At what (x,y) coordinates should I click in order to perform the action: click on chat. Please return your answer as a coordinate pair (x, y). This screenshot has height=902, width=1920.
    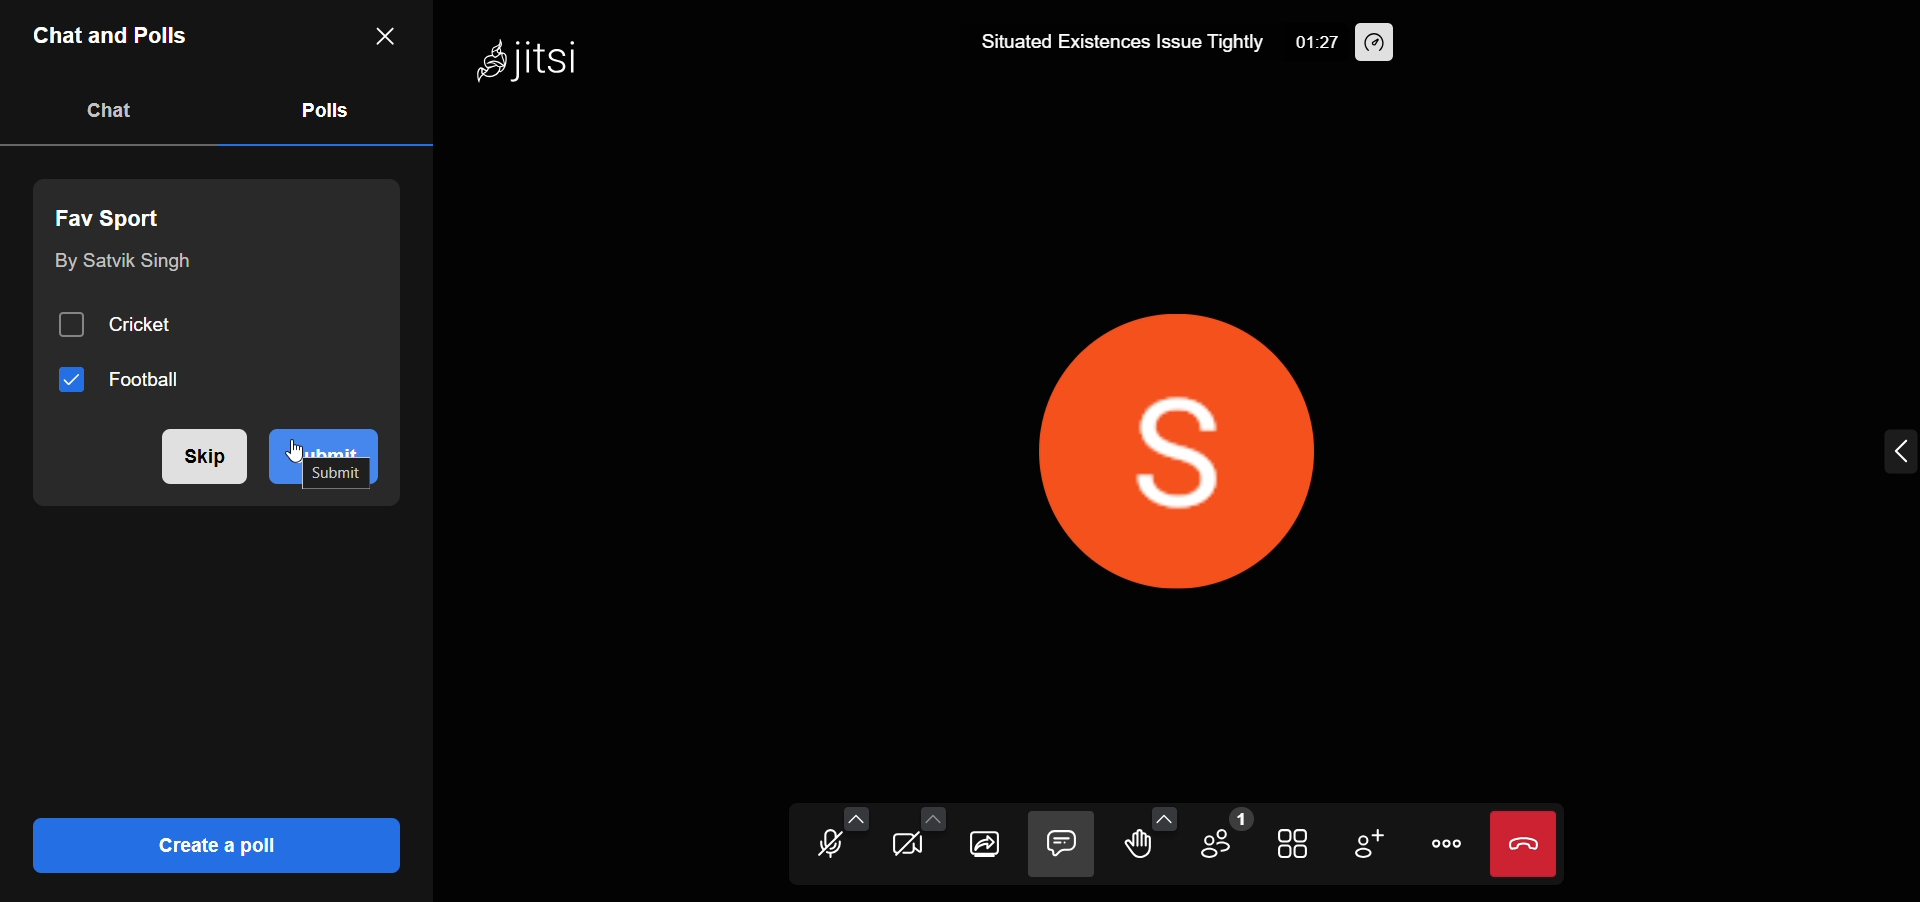
    Looking at the image, I should click on (115, 110).